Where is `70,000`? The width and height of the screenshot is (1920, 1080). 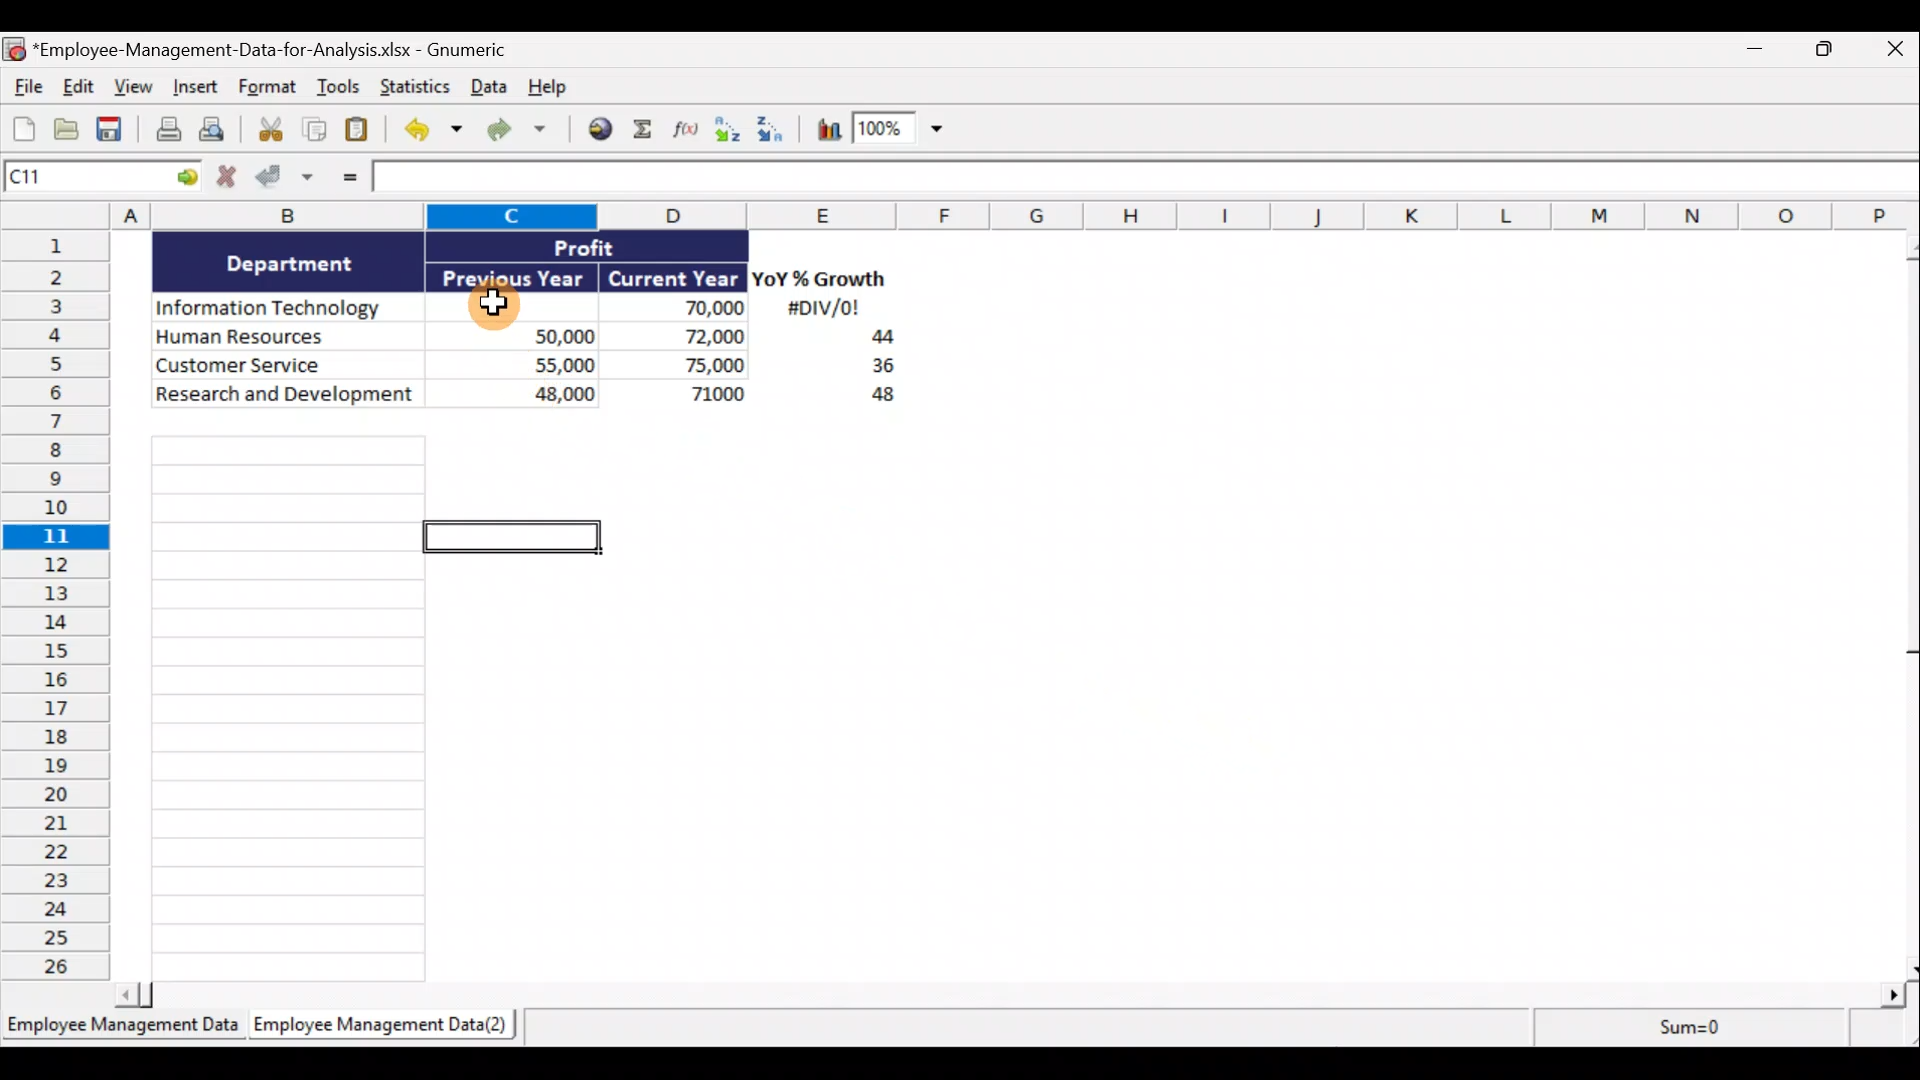 70,000 is located at coordinates (684, 309).